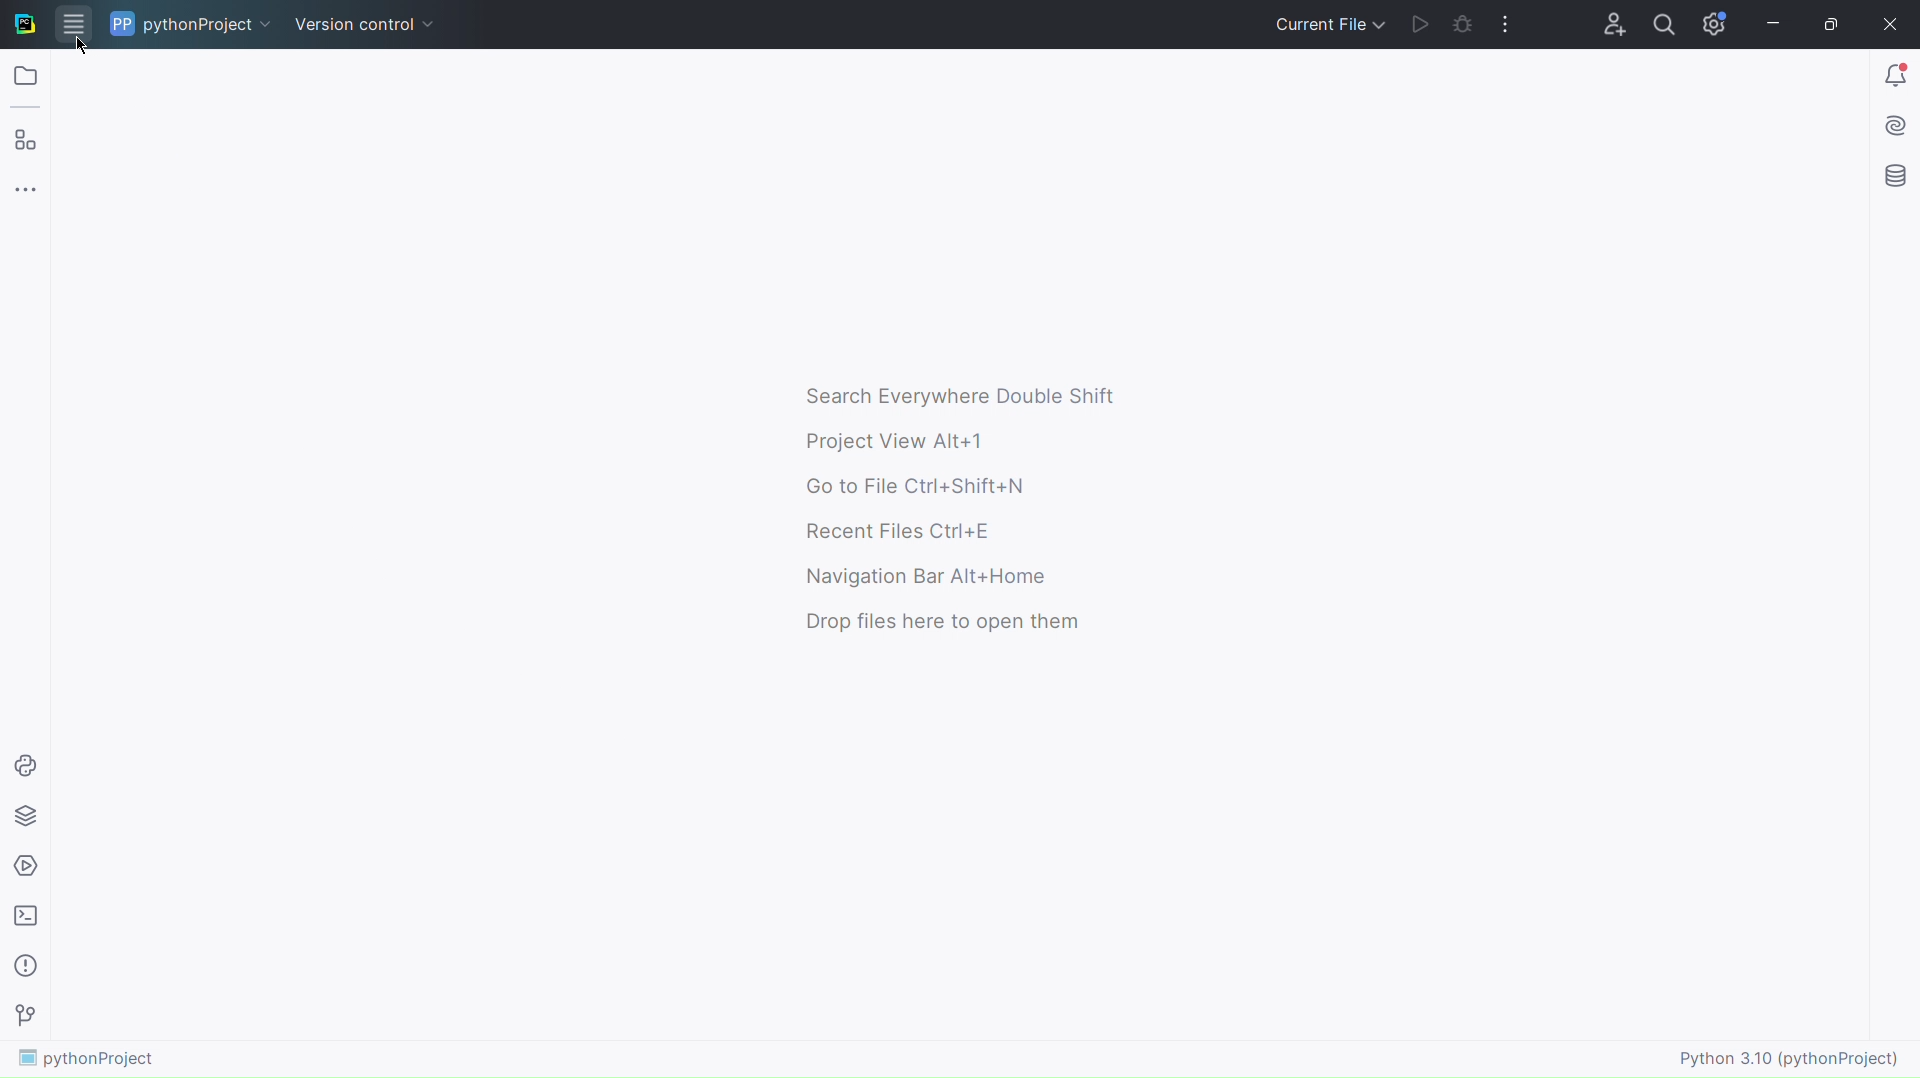 This screenshot has height=1078, width=1920. What do you see at coordinates (920, 485) in the screenshot?
I see `Go to File` at bounding box center [920, 485].